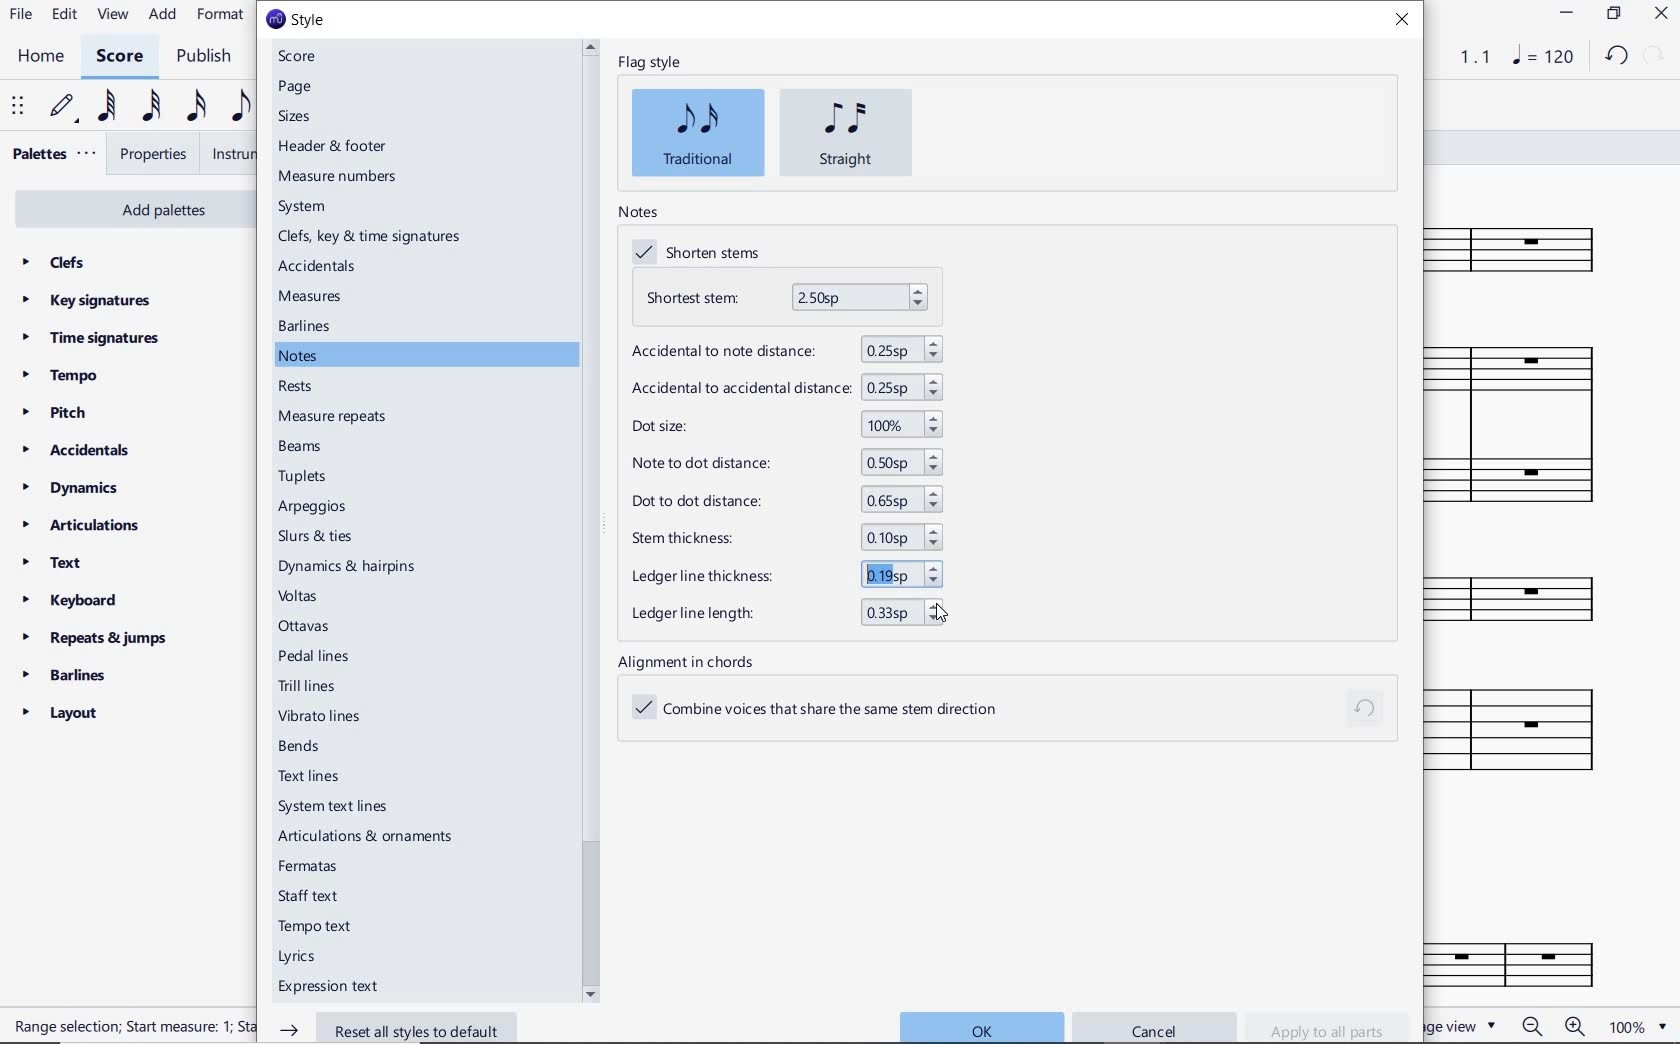 The image size is (1680, 1044). What do you see at coordinates (341, 177) in the screenshot?
I see `measure numbers` at bounding box center [341, 177].